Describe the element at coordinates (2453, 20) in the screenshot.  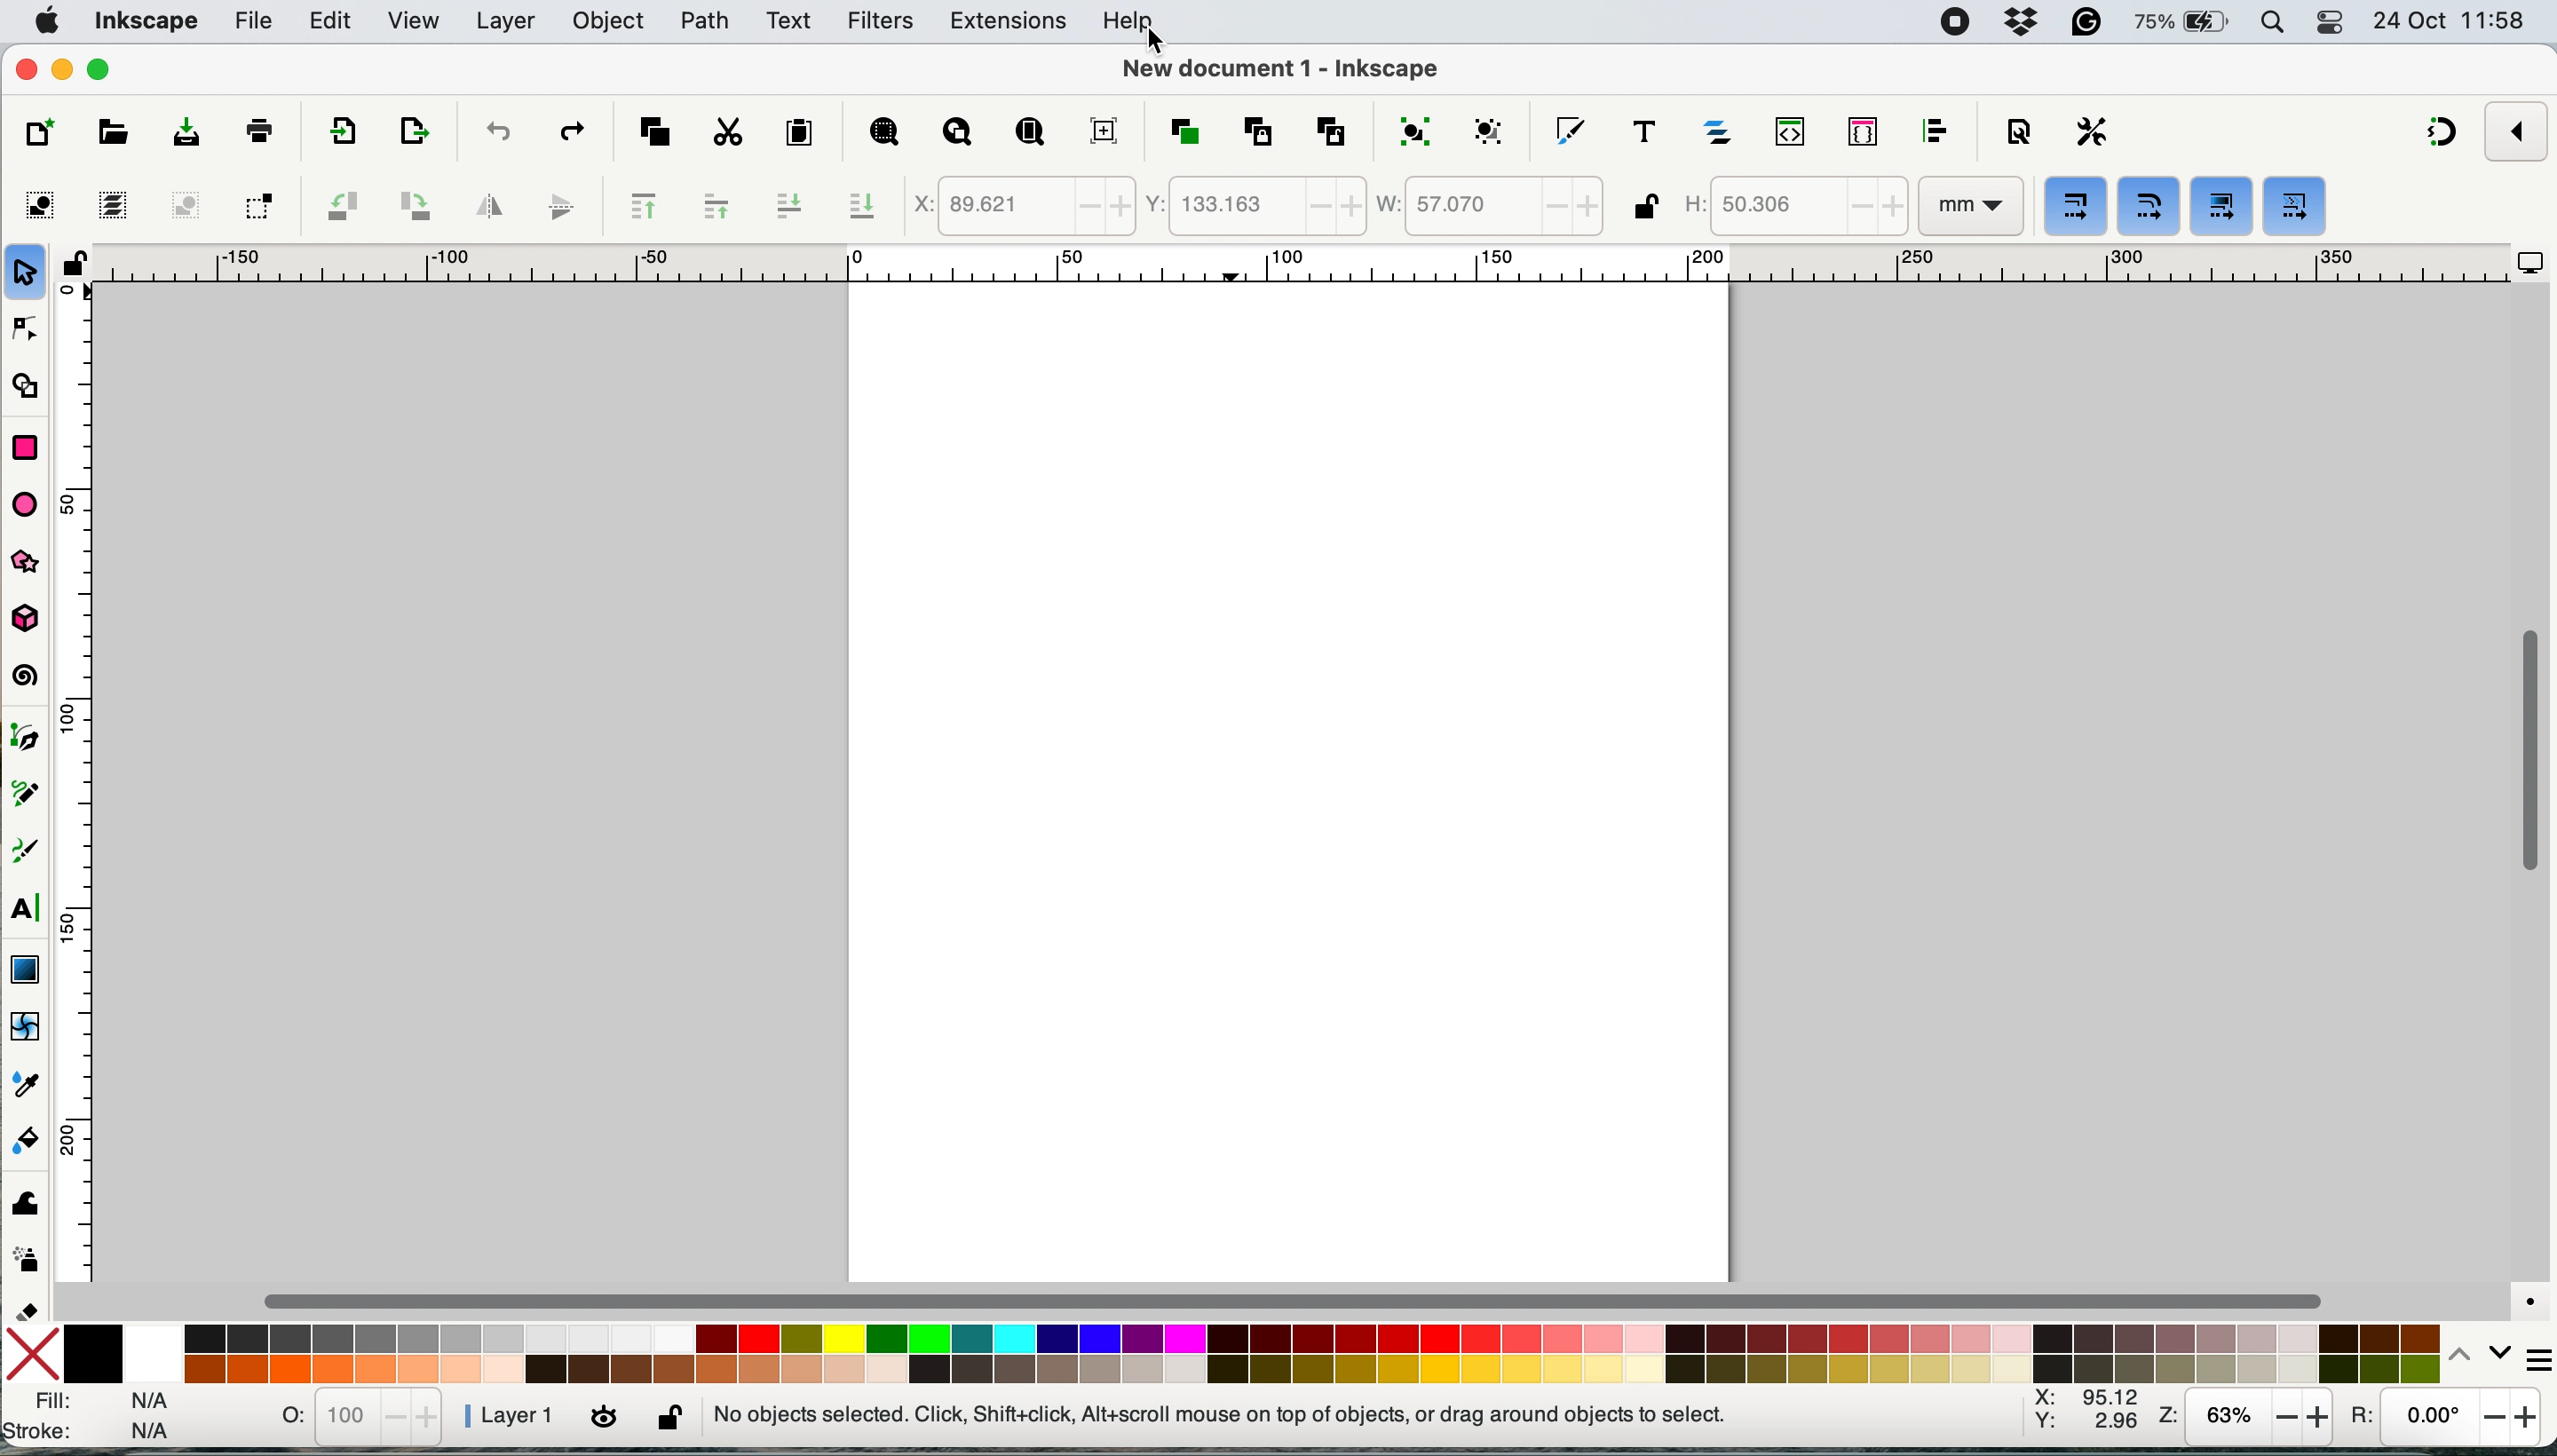
I see `date and time` at that location.